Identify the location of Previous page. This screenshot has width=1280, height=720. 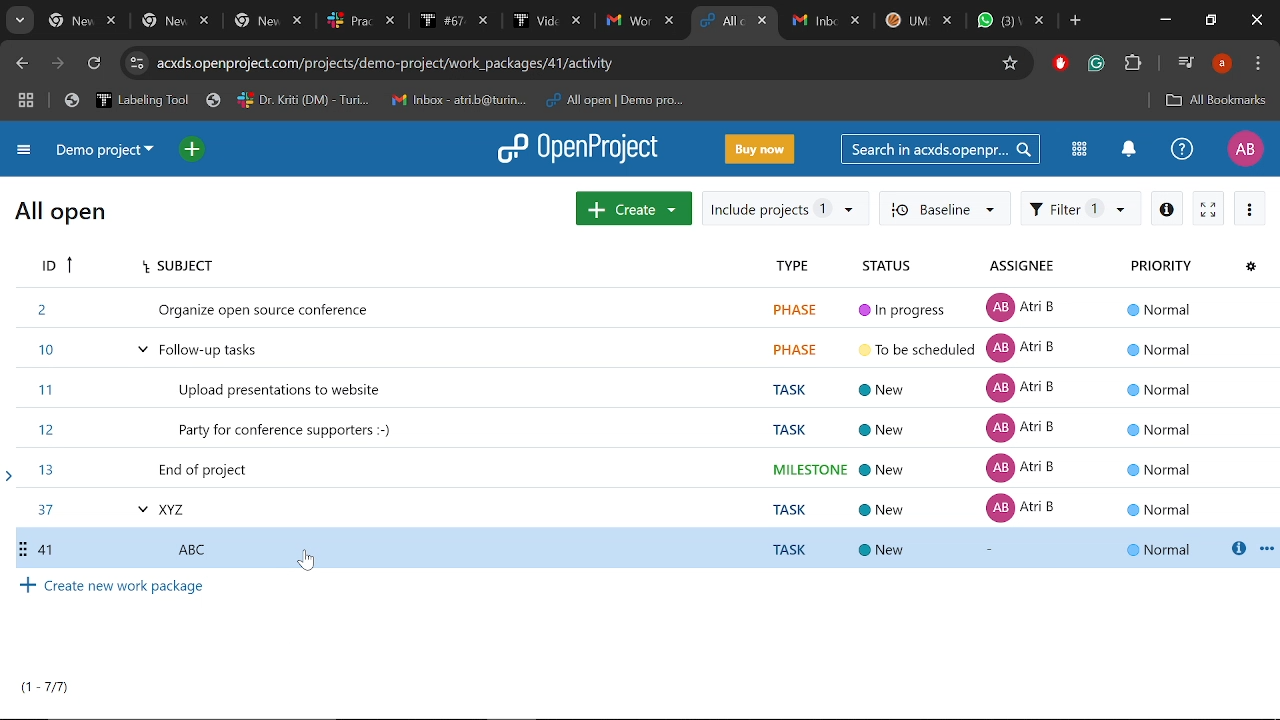
(21, 63).